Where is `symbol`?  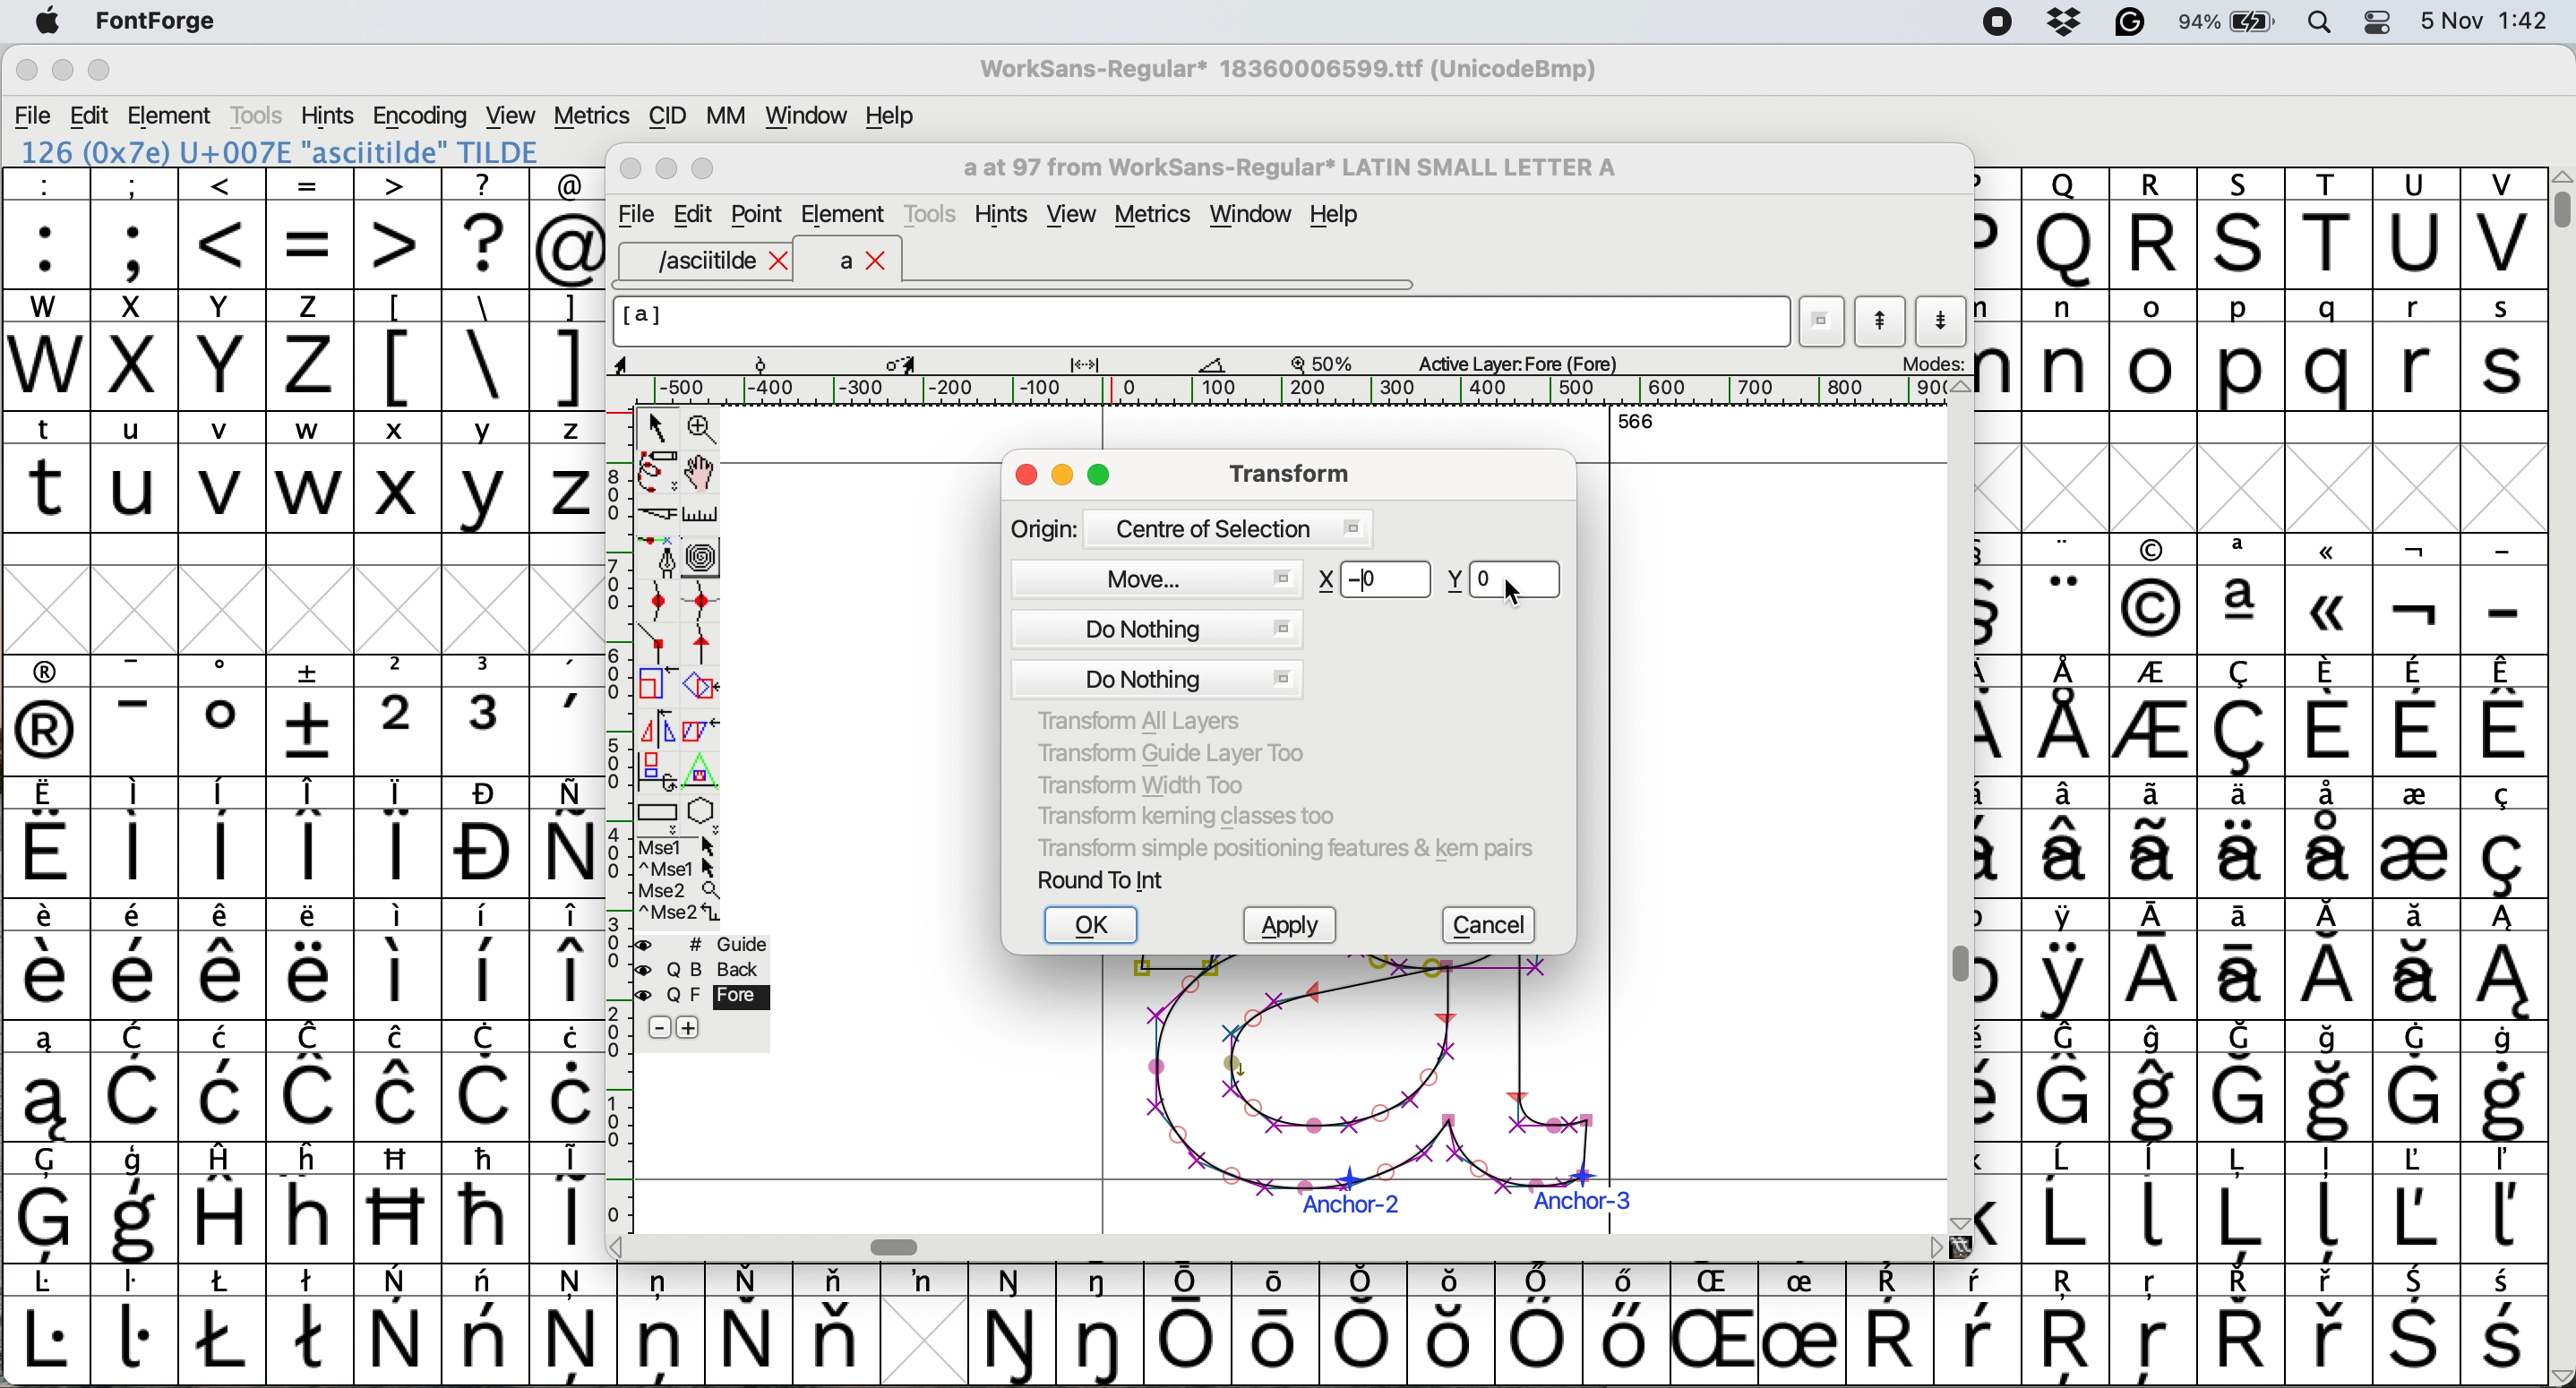
symbol is located at coordinates (2506, 715).